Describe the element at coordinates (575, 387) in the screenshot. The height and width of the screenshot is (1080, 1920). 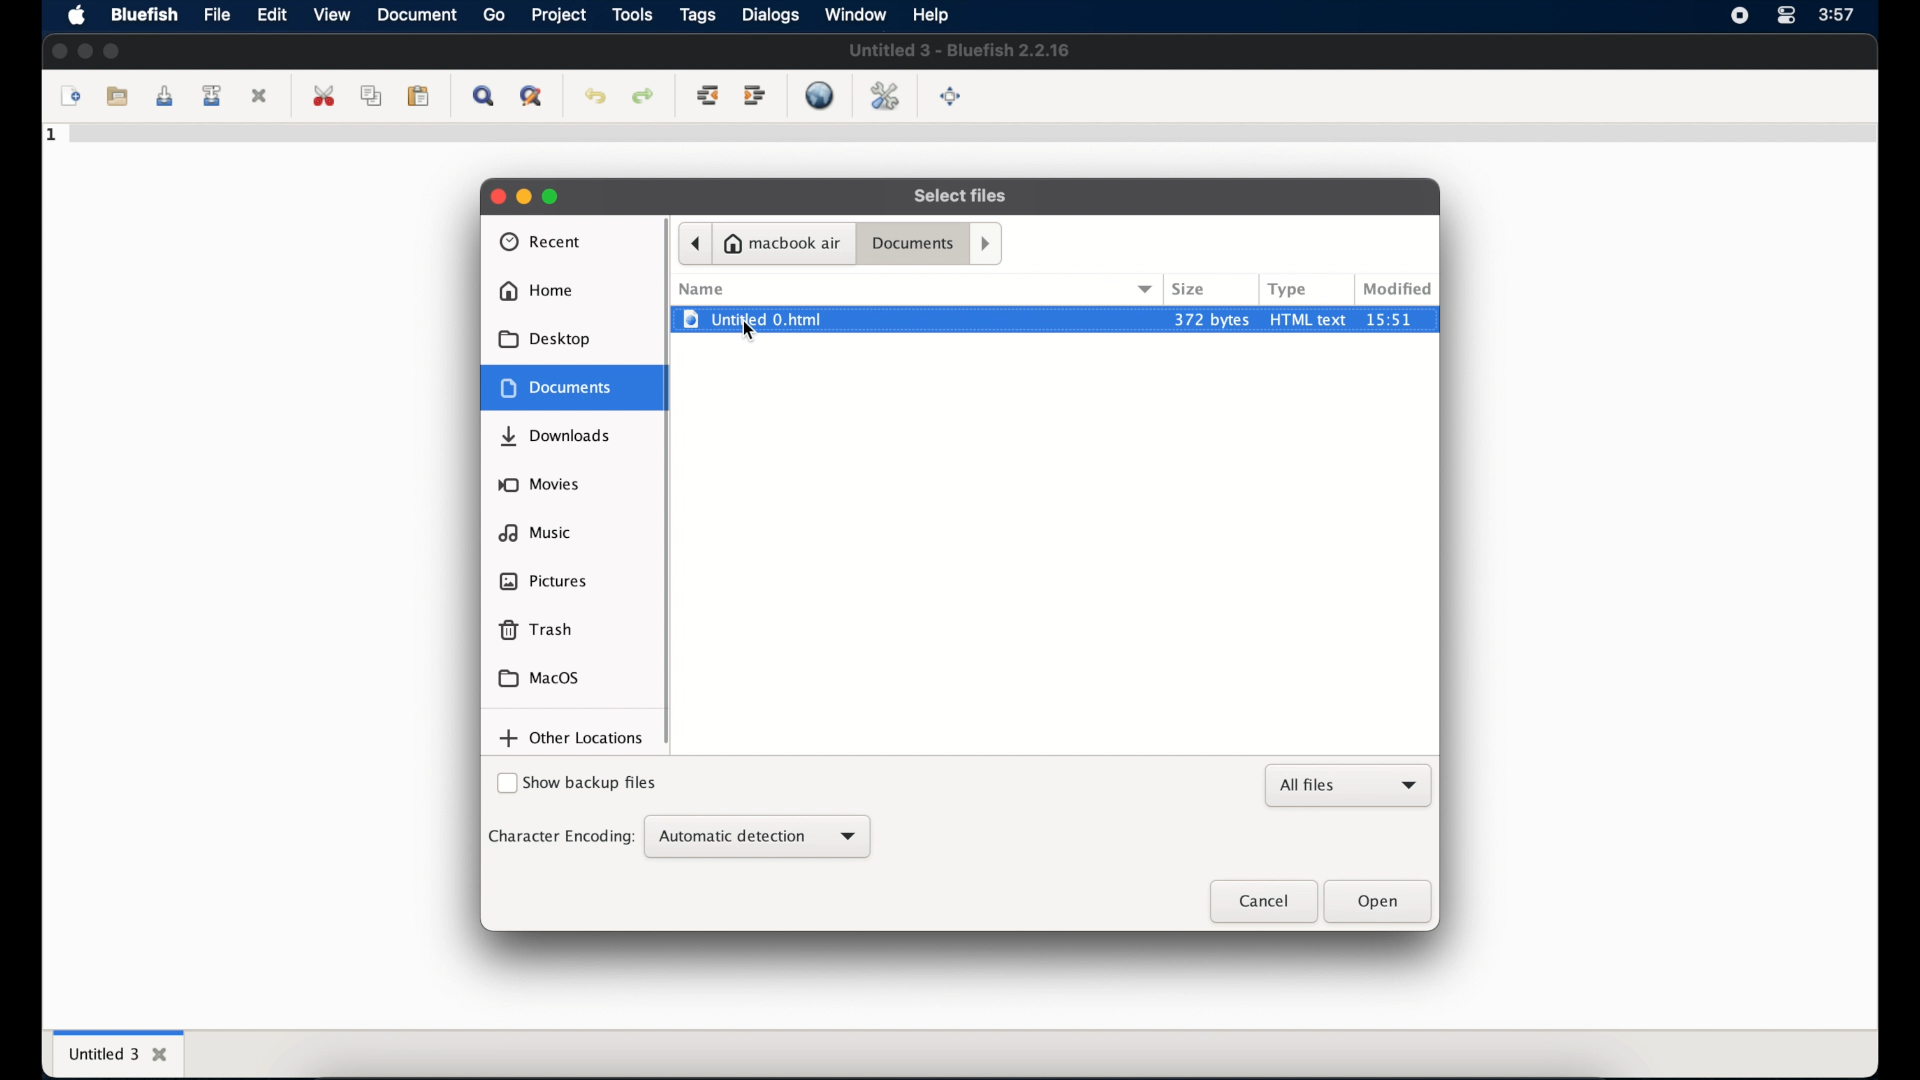
I see `documents  highlighted` at that location.